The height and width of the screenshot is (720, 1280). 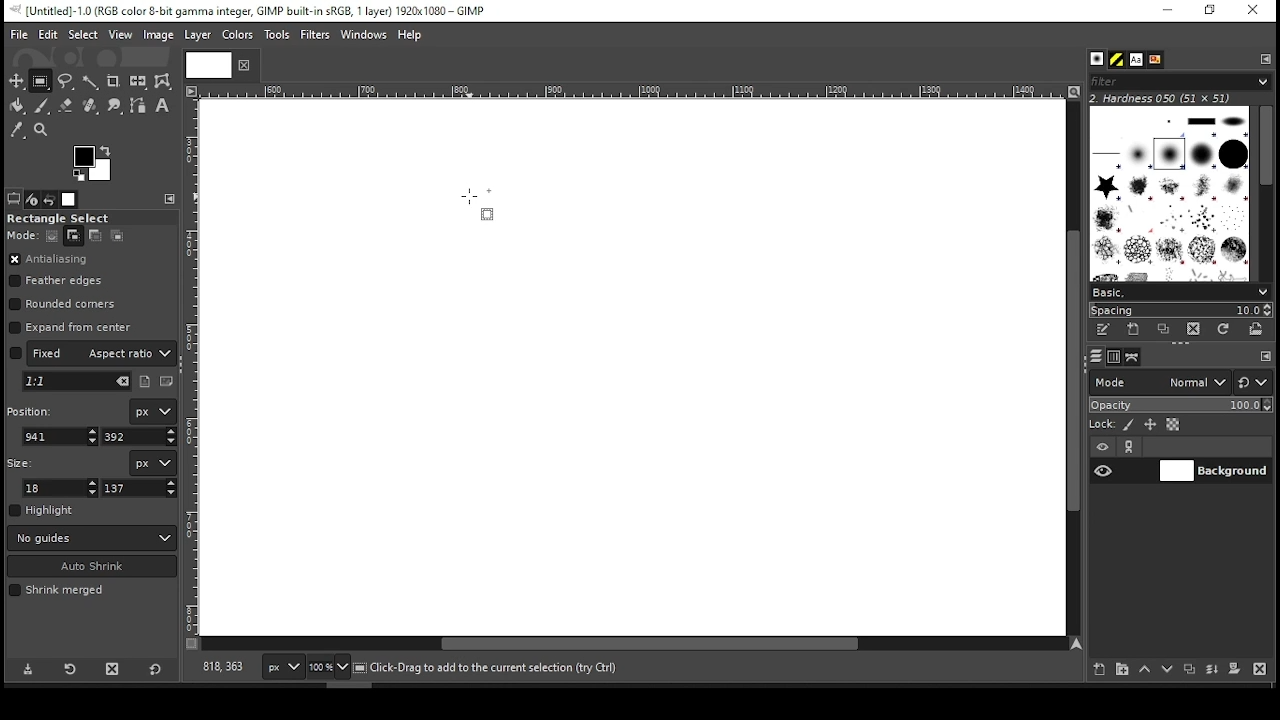 What do you see at coordinates (14, 198) in the screenshot?
I see `tool options` at bounding box center [14, 198].